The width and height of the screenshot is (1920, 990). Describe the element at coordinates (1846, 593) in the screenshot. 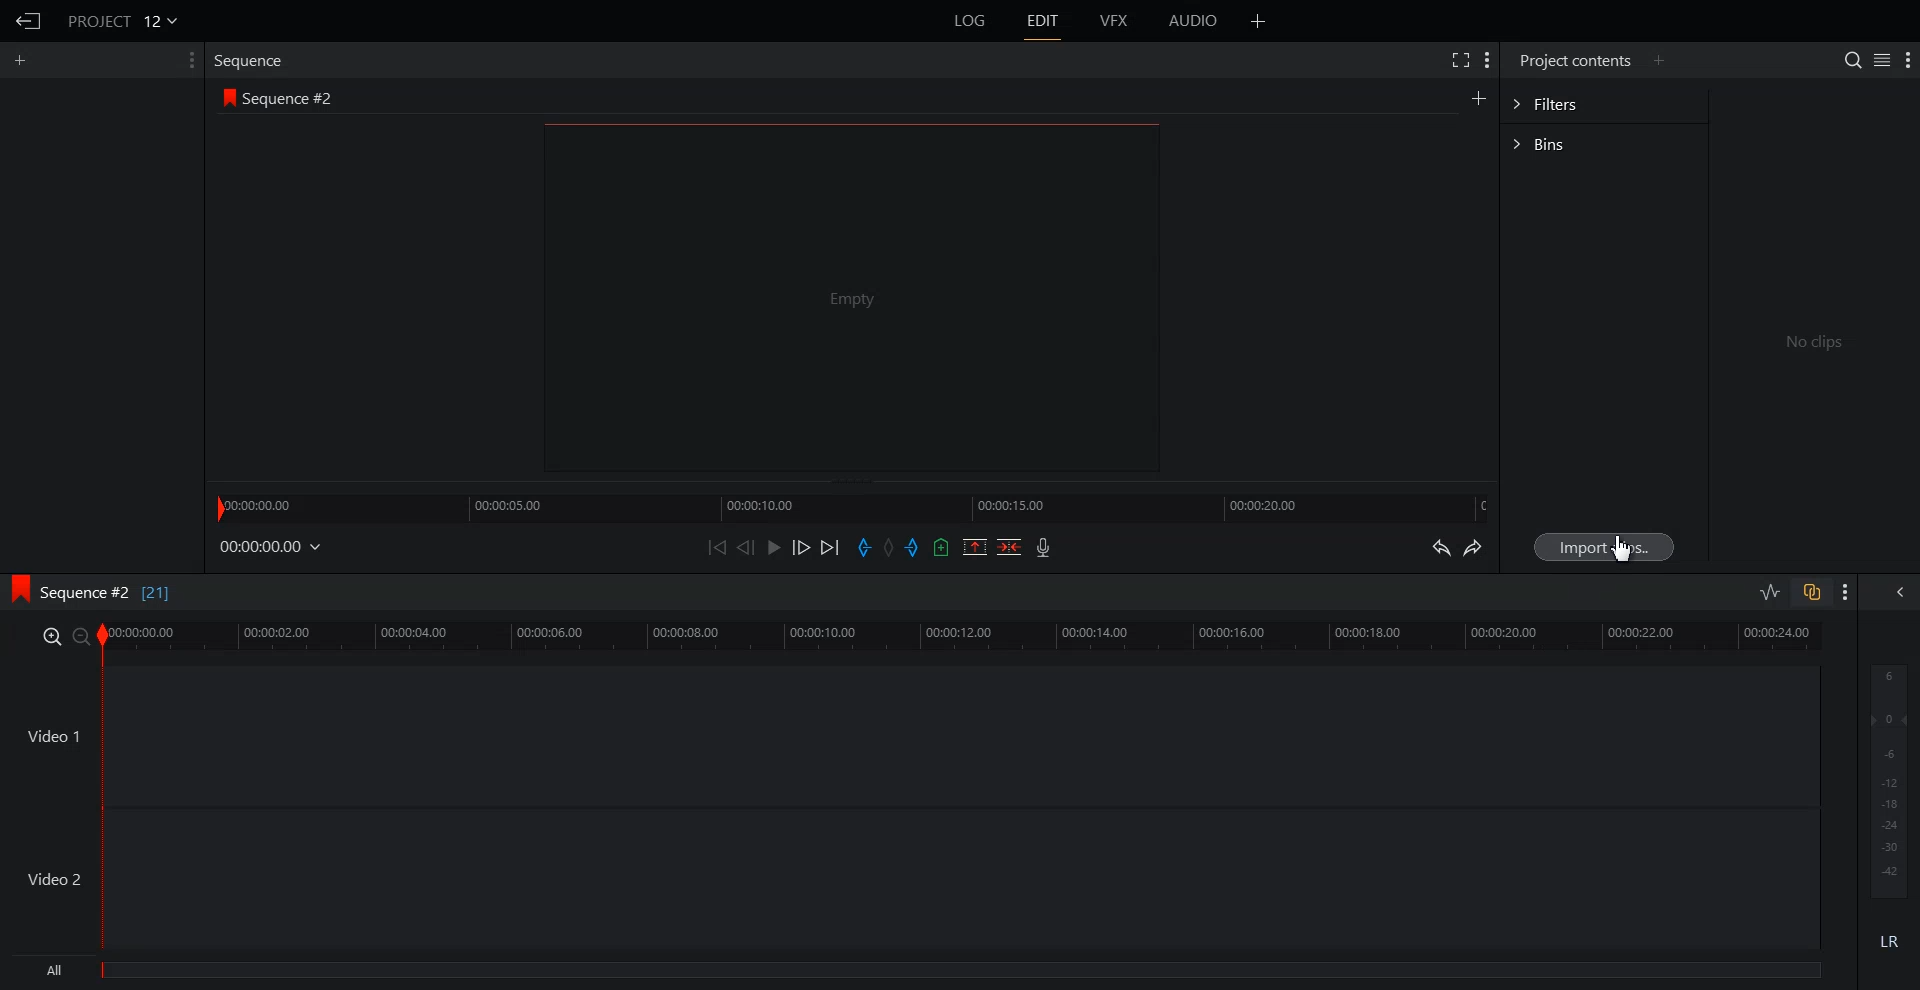

I see `Show Setting Menu` at that location.